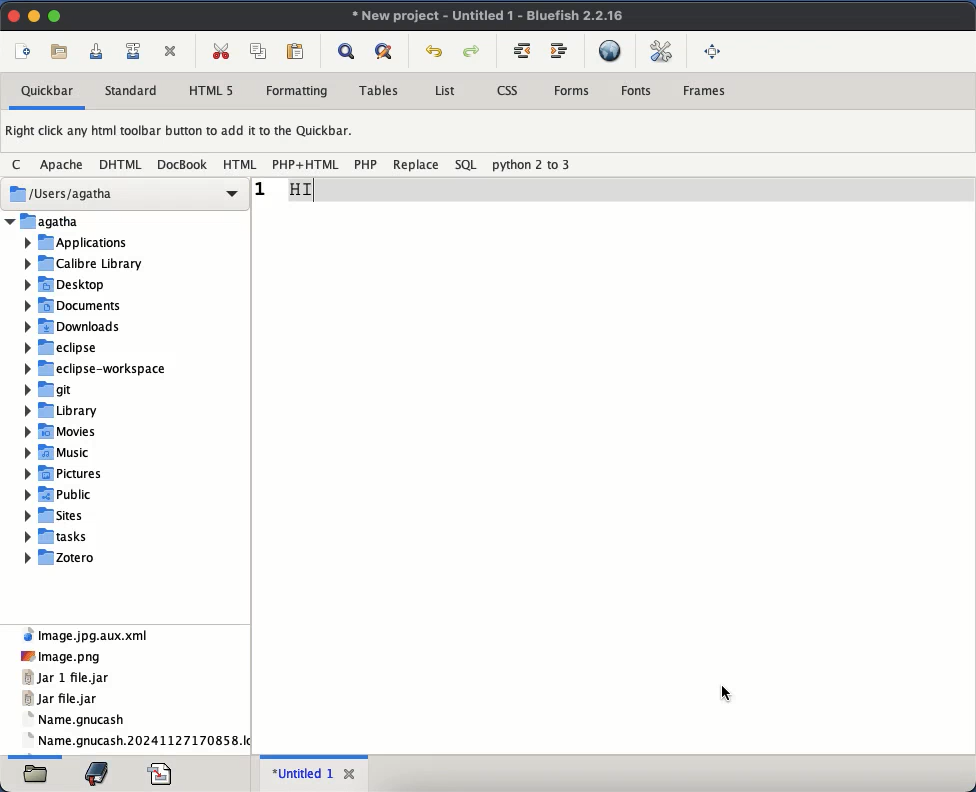 The width and height of the screenshot is (976, 792). Describe the element at coordinates (468, 165) in the screenshot. I see `sql` at that location.